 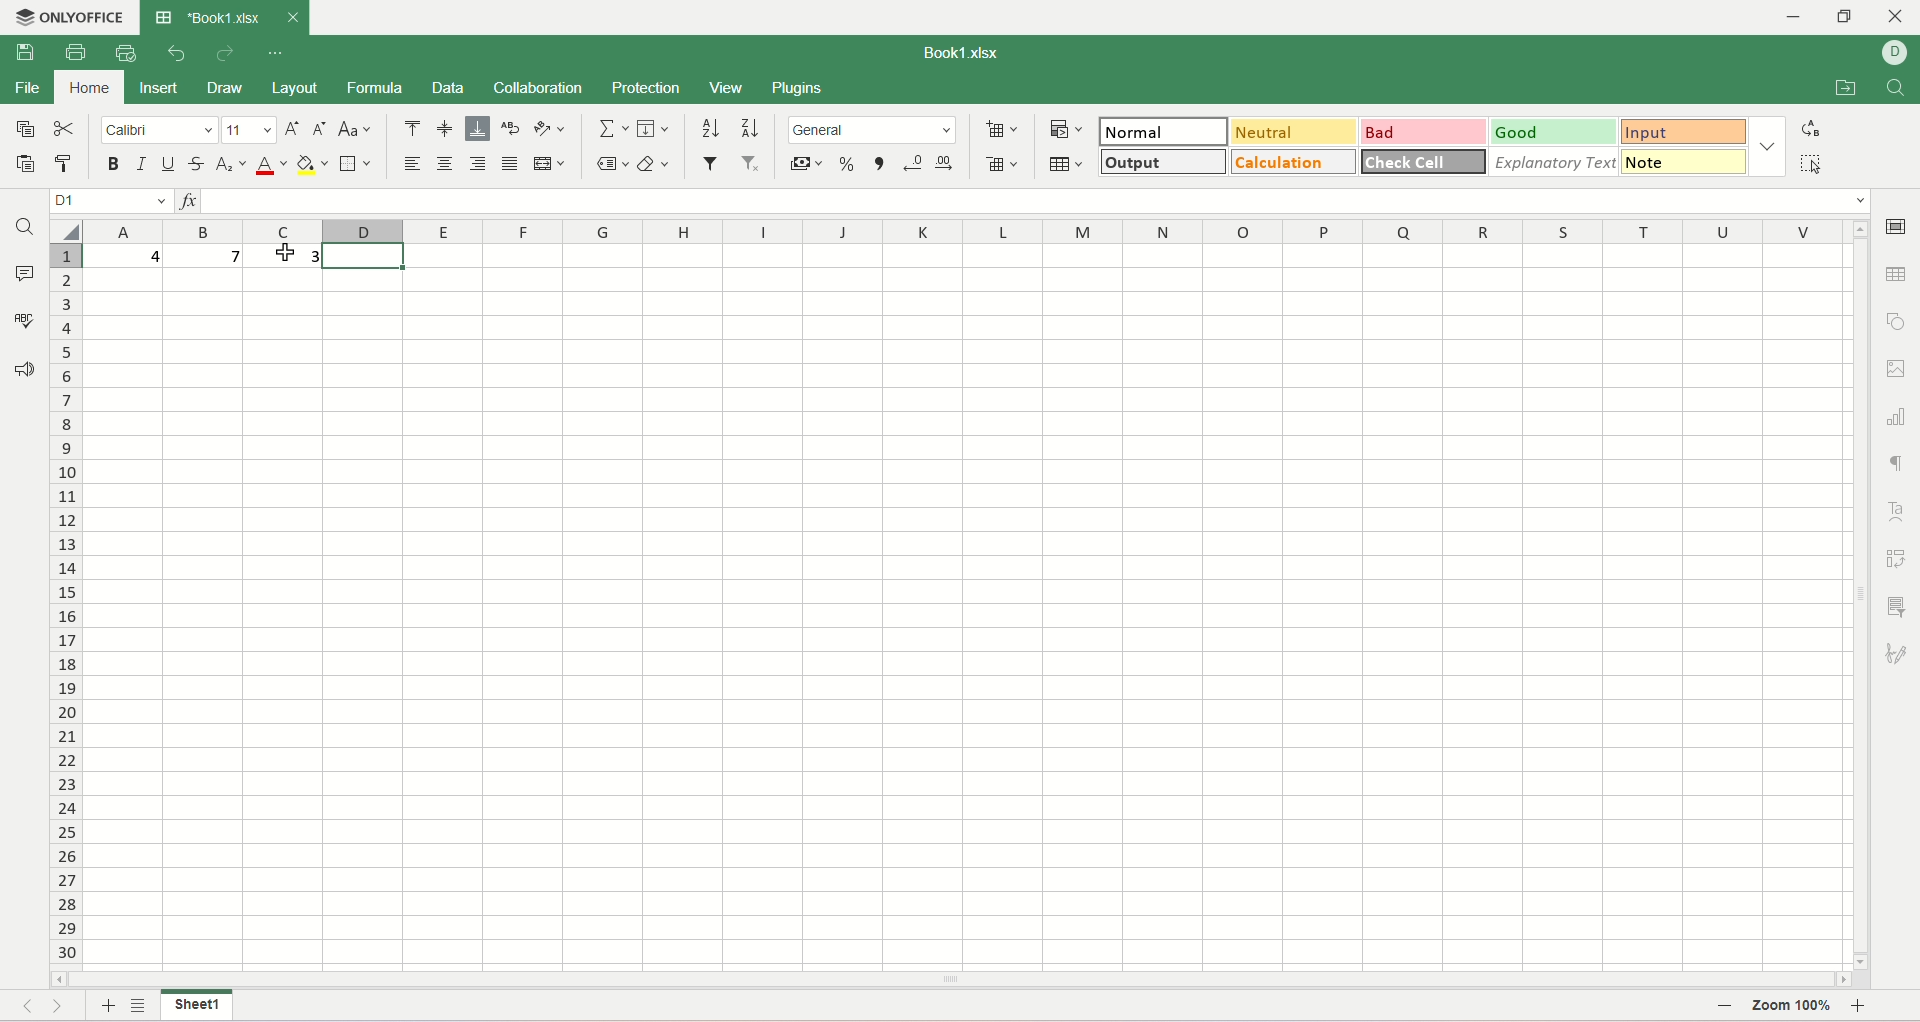 I want to click on output, so click(x=1164, y=161).